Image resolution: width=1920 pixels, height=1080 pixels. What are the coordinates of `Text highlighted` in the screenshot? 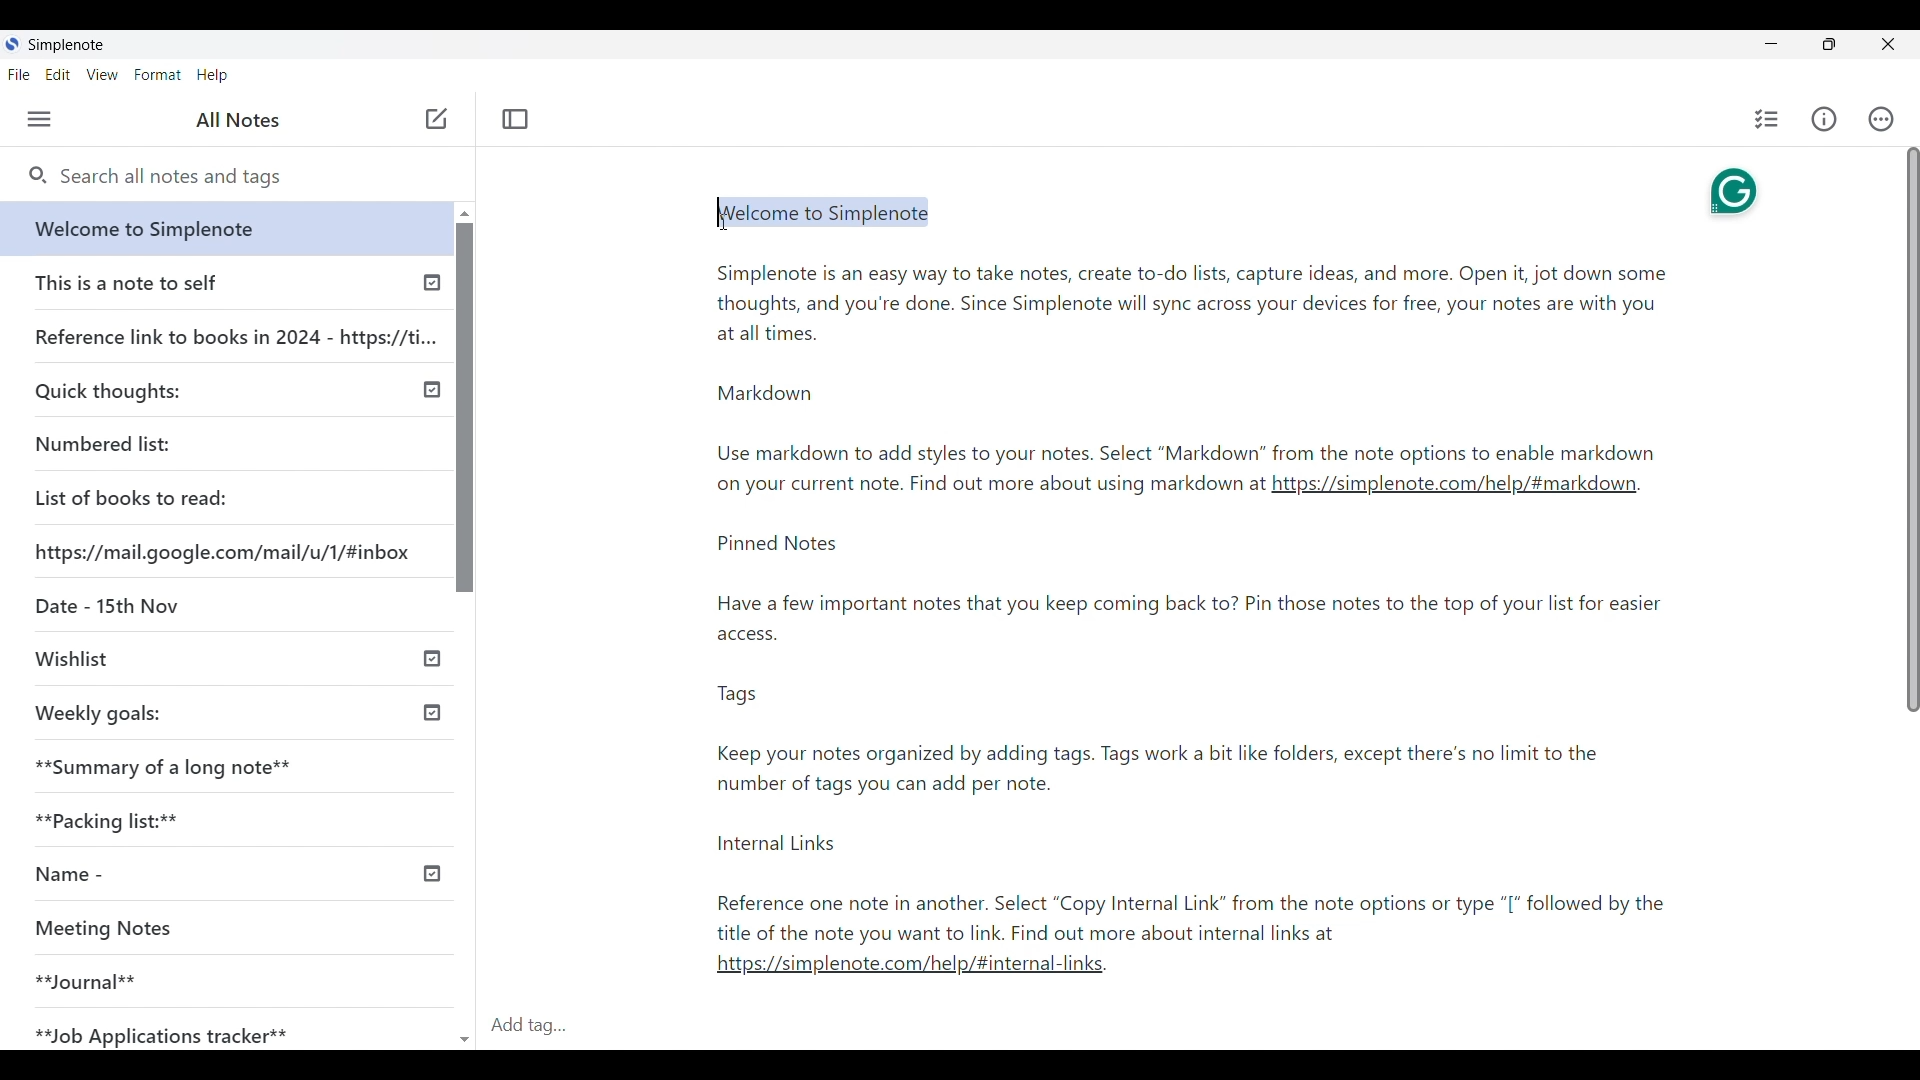 It's located at (835, 212).